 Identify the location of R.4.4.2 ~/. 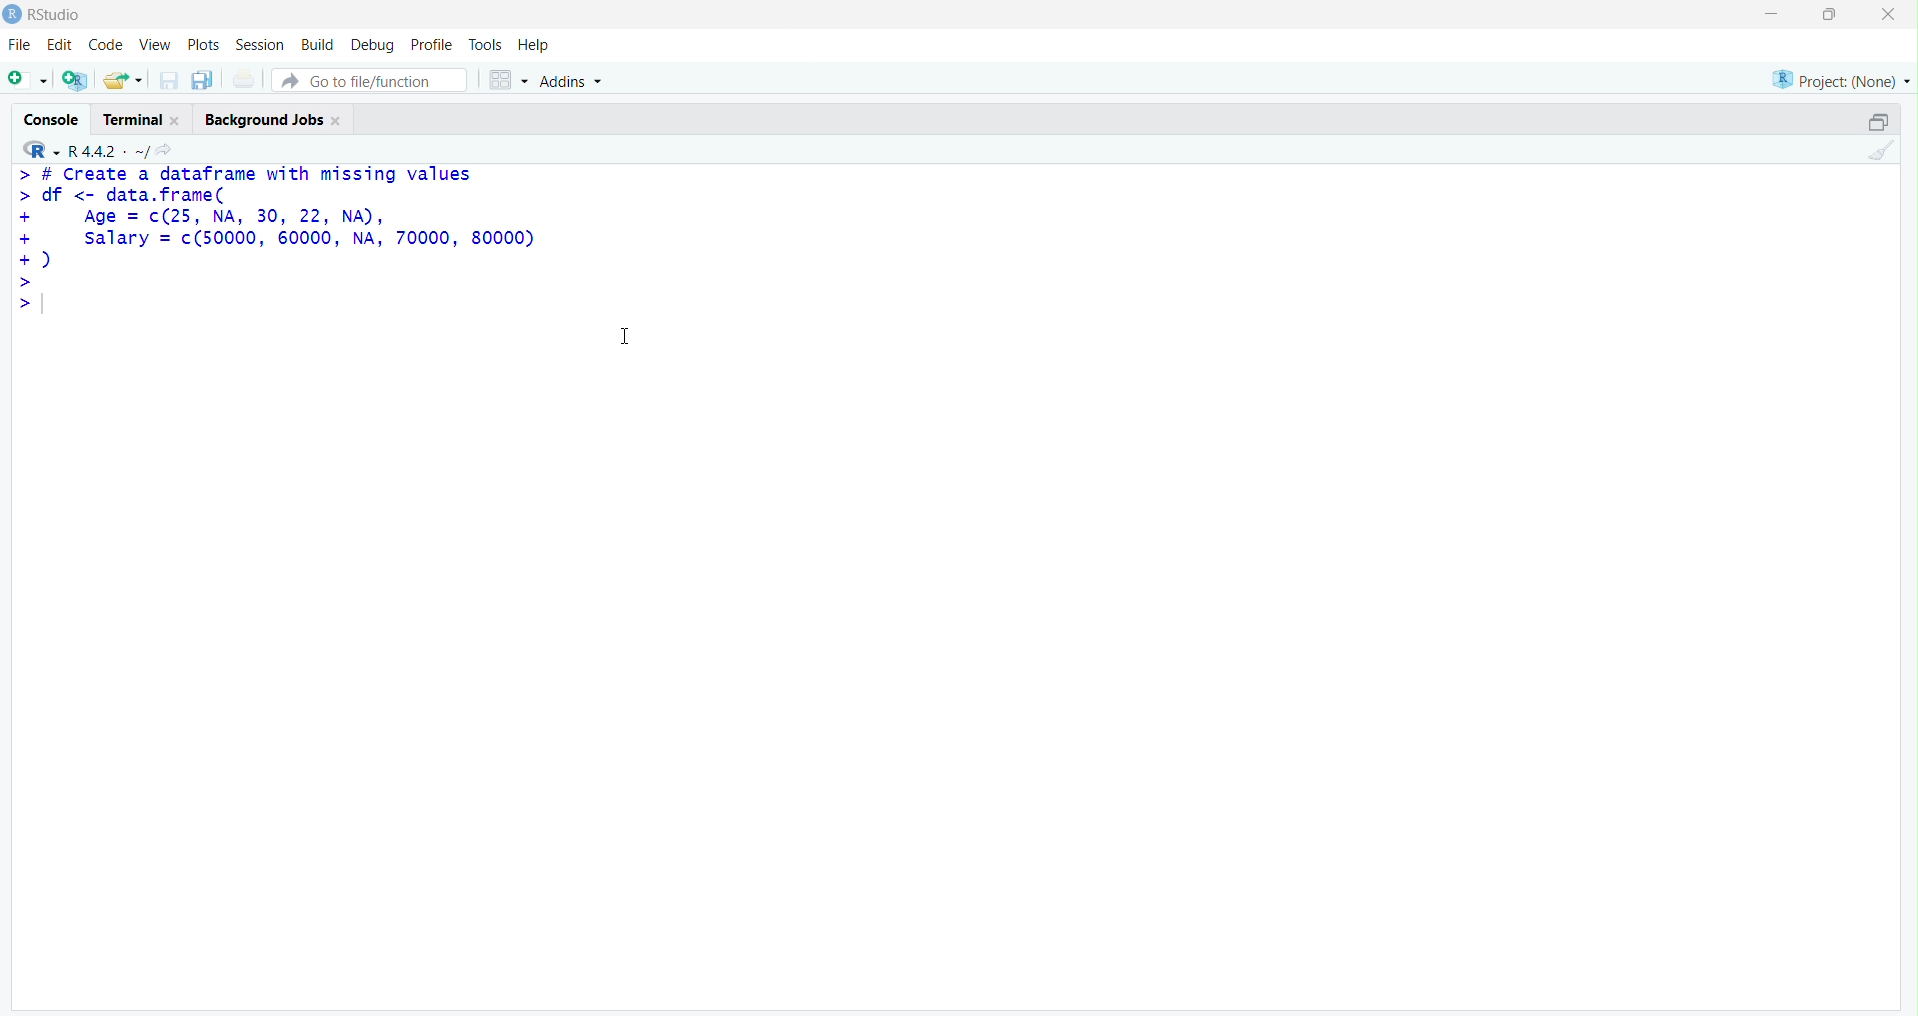
(108, 147).